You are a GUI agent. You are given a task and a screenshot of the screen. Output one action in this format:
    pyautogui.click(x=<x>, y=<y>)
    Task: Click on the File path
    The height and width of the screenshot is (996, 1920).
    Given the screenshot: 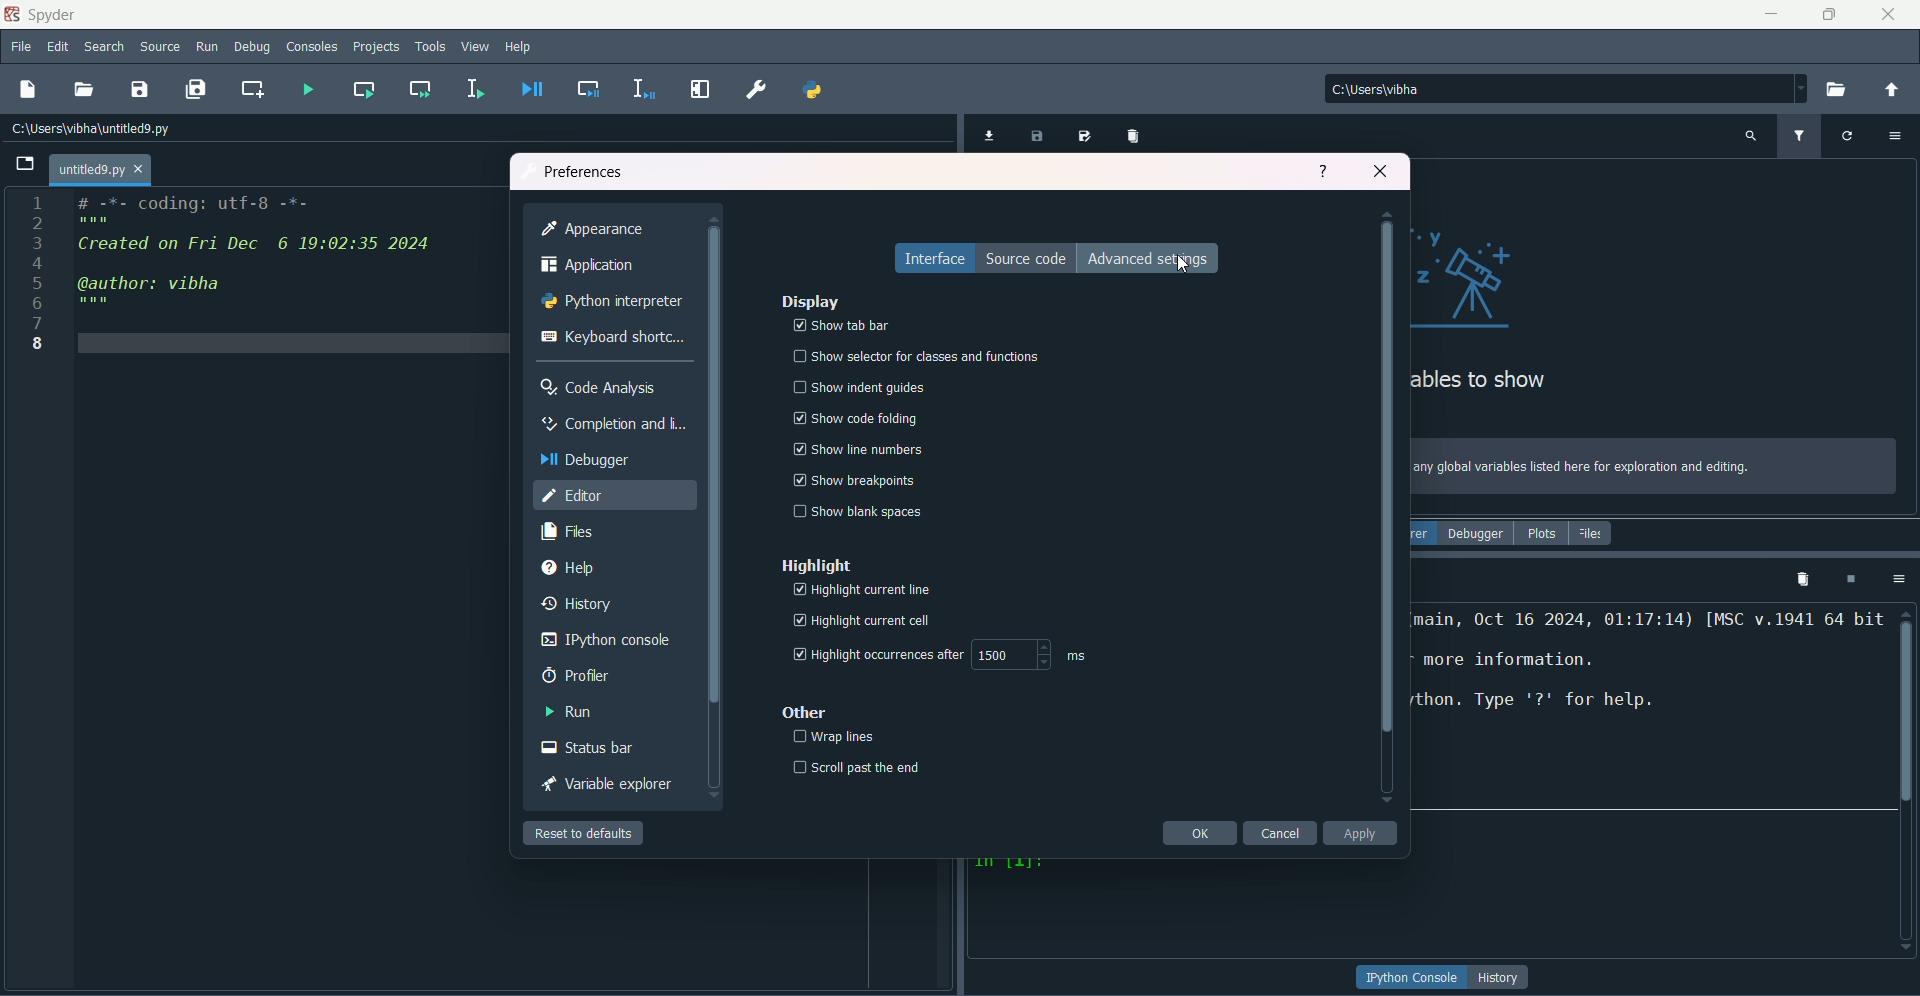 What is the action you would take?
    pyautogui.click(x=95, y=128)
    